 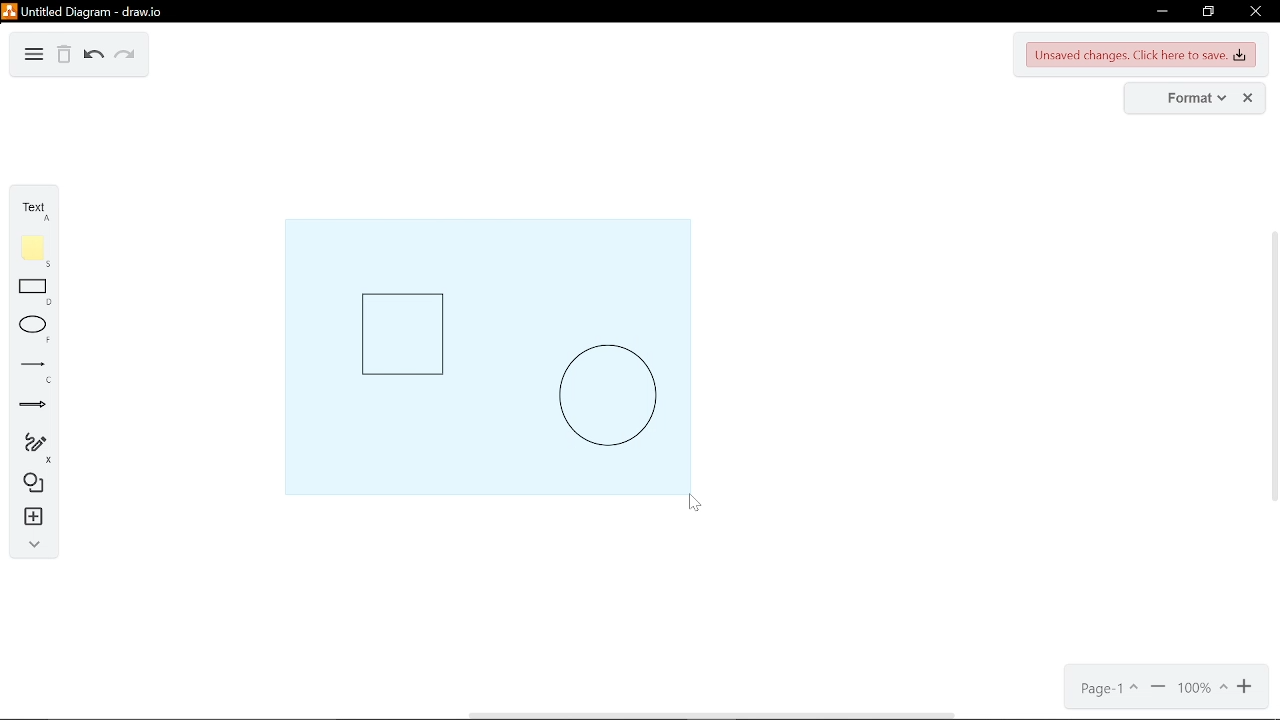 I want to click on arrow, so click(x=30, y=405).